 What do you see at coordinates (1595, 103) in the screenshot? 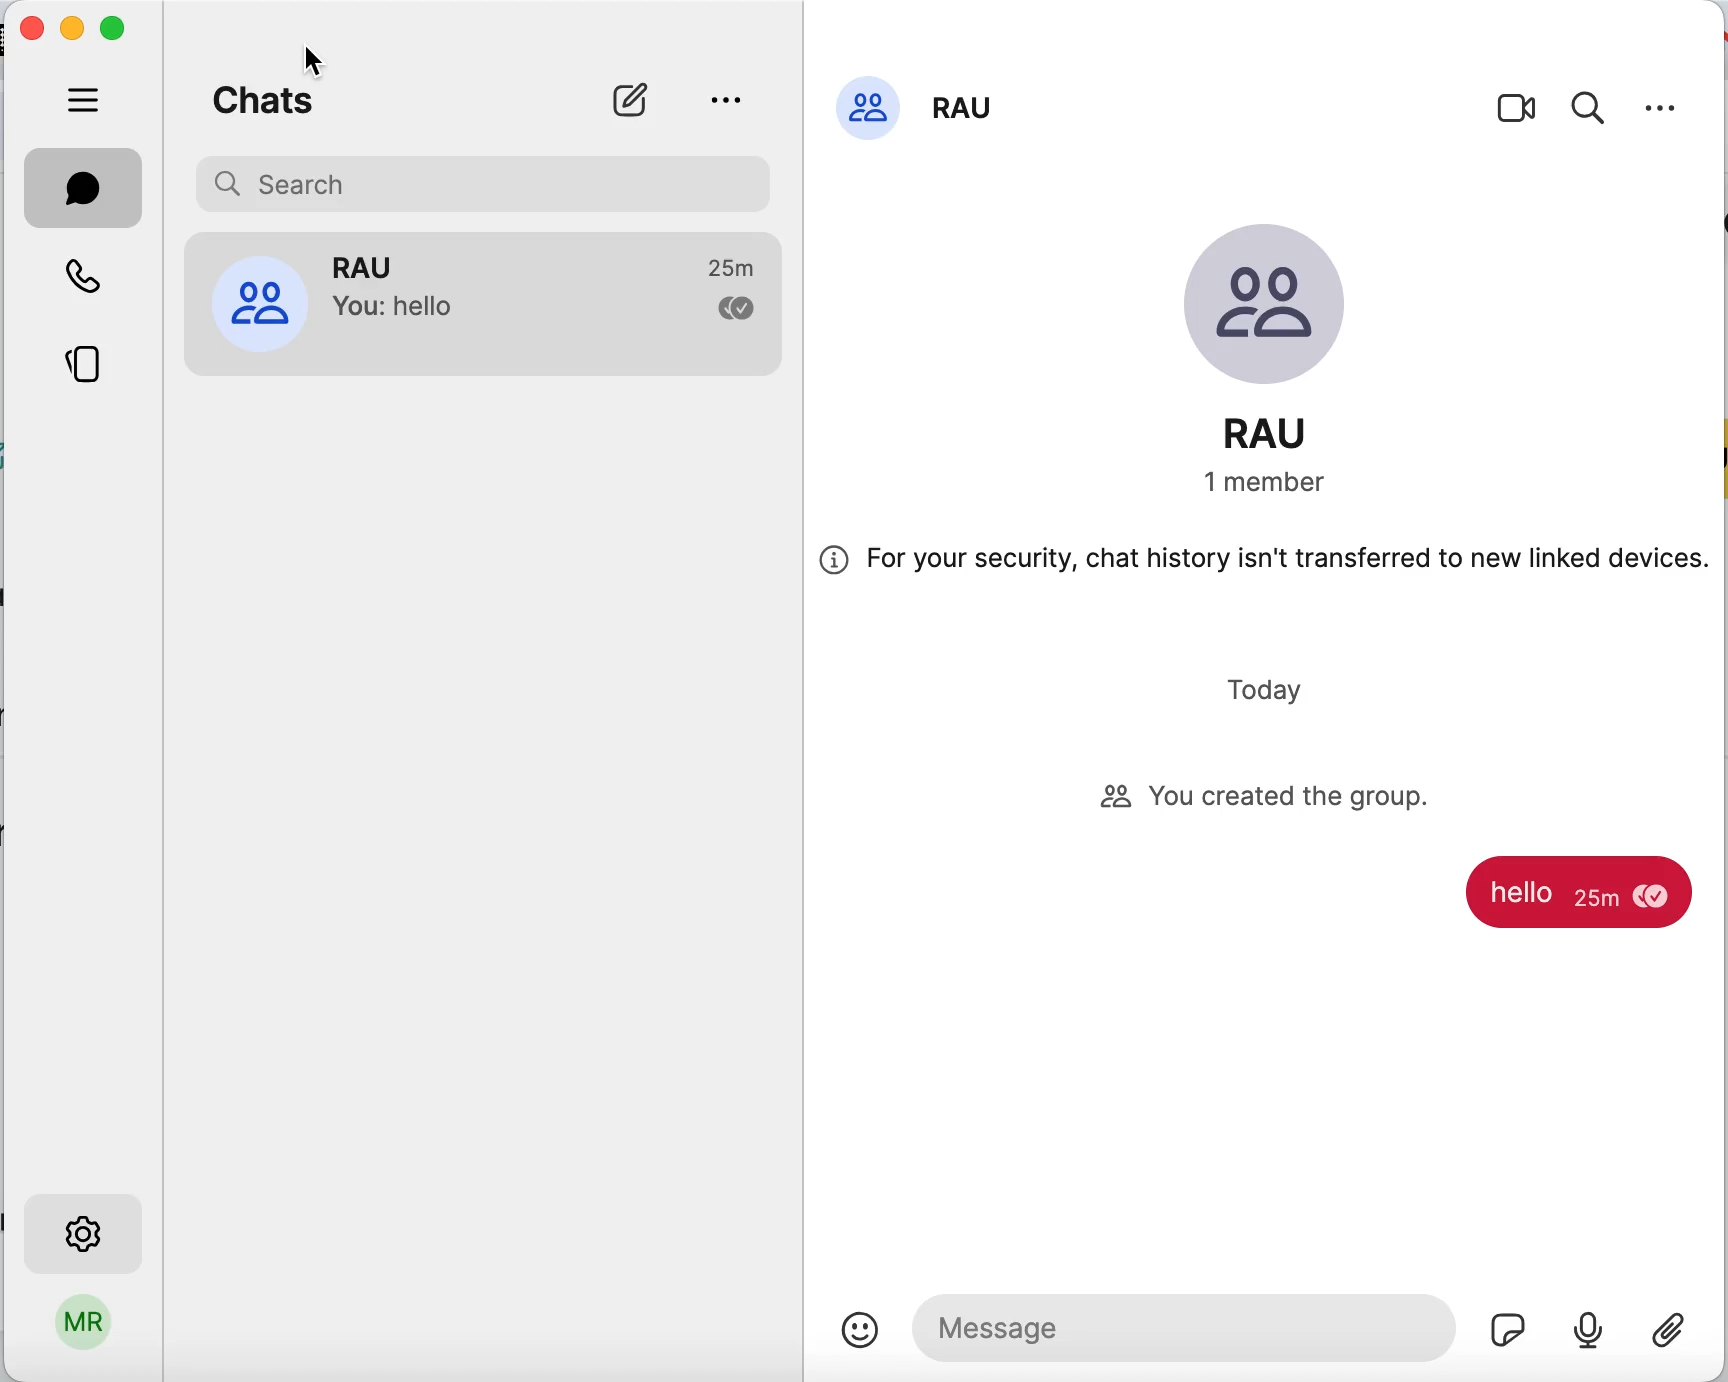
I see `search` at bounding box center [1595, 103].